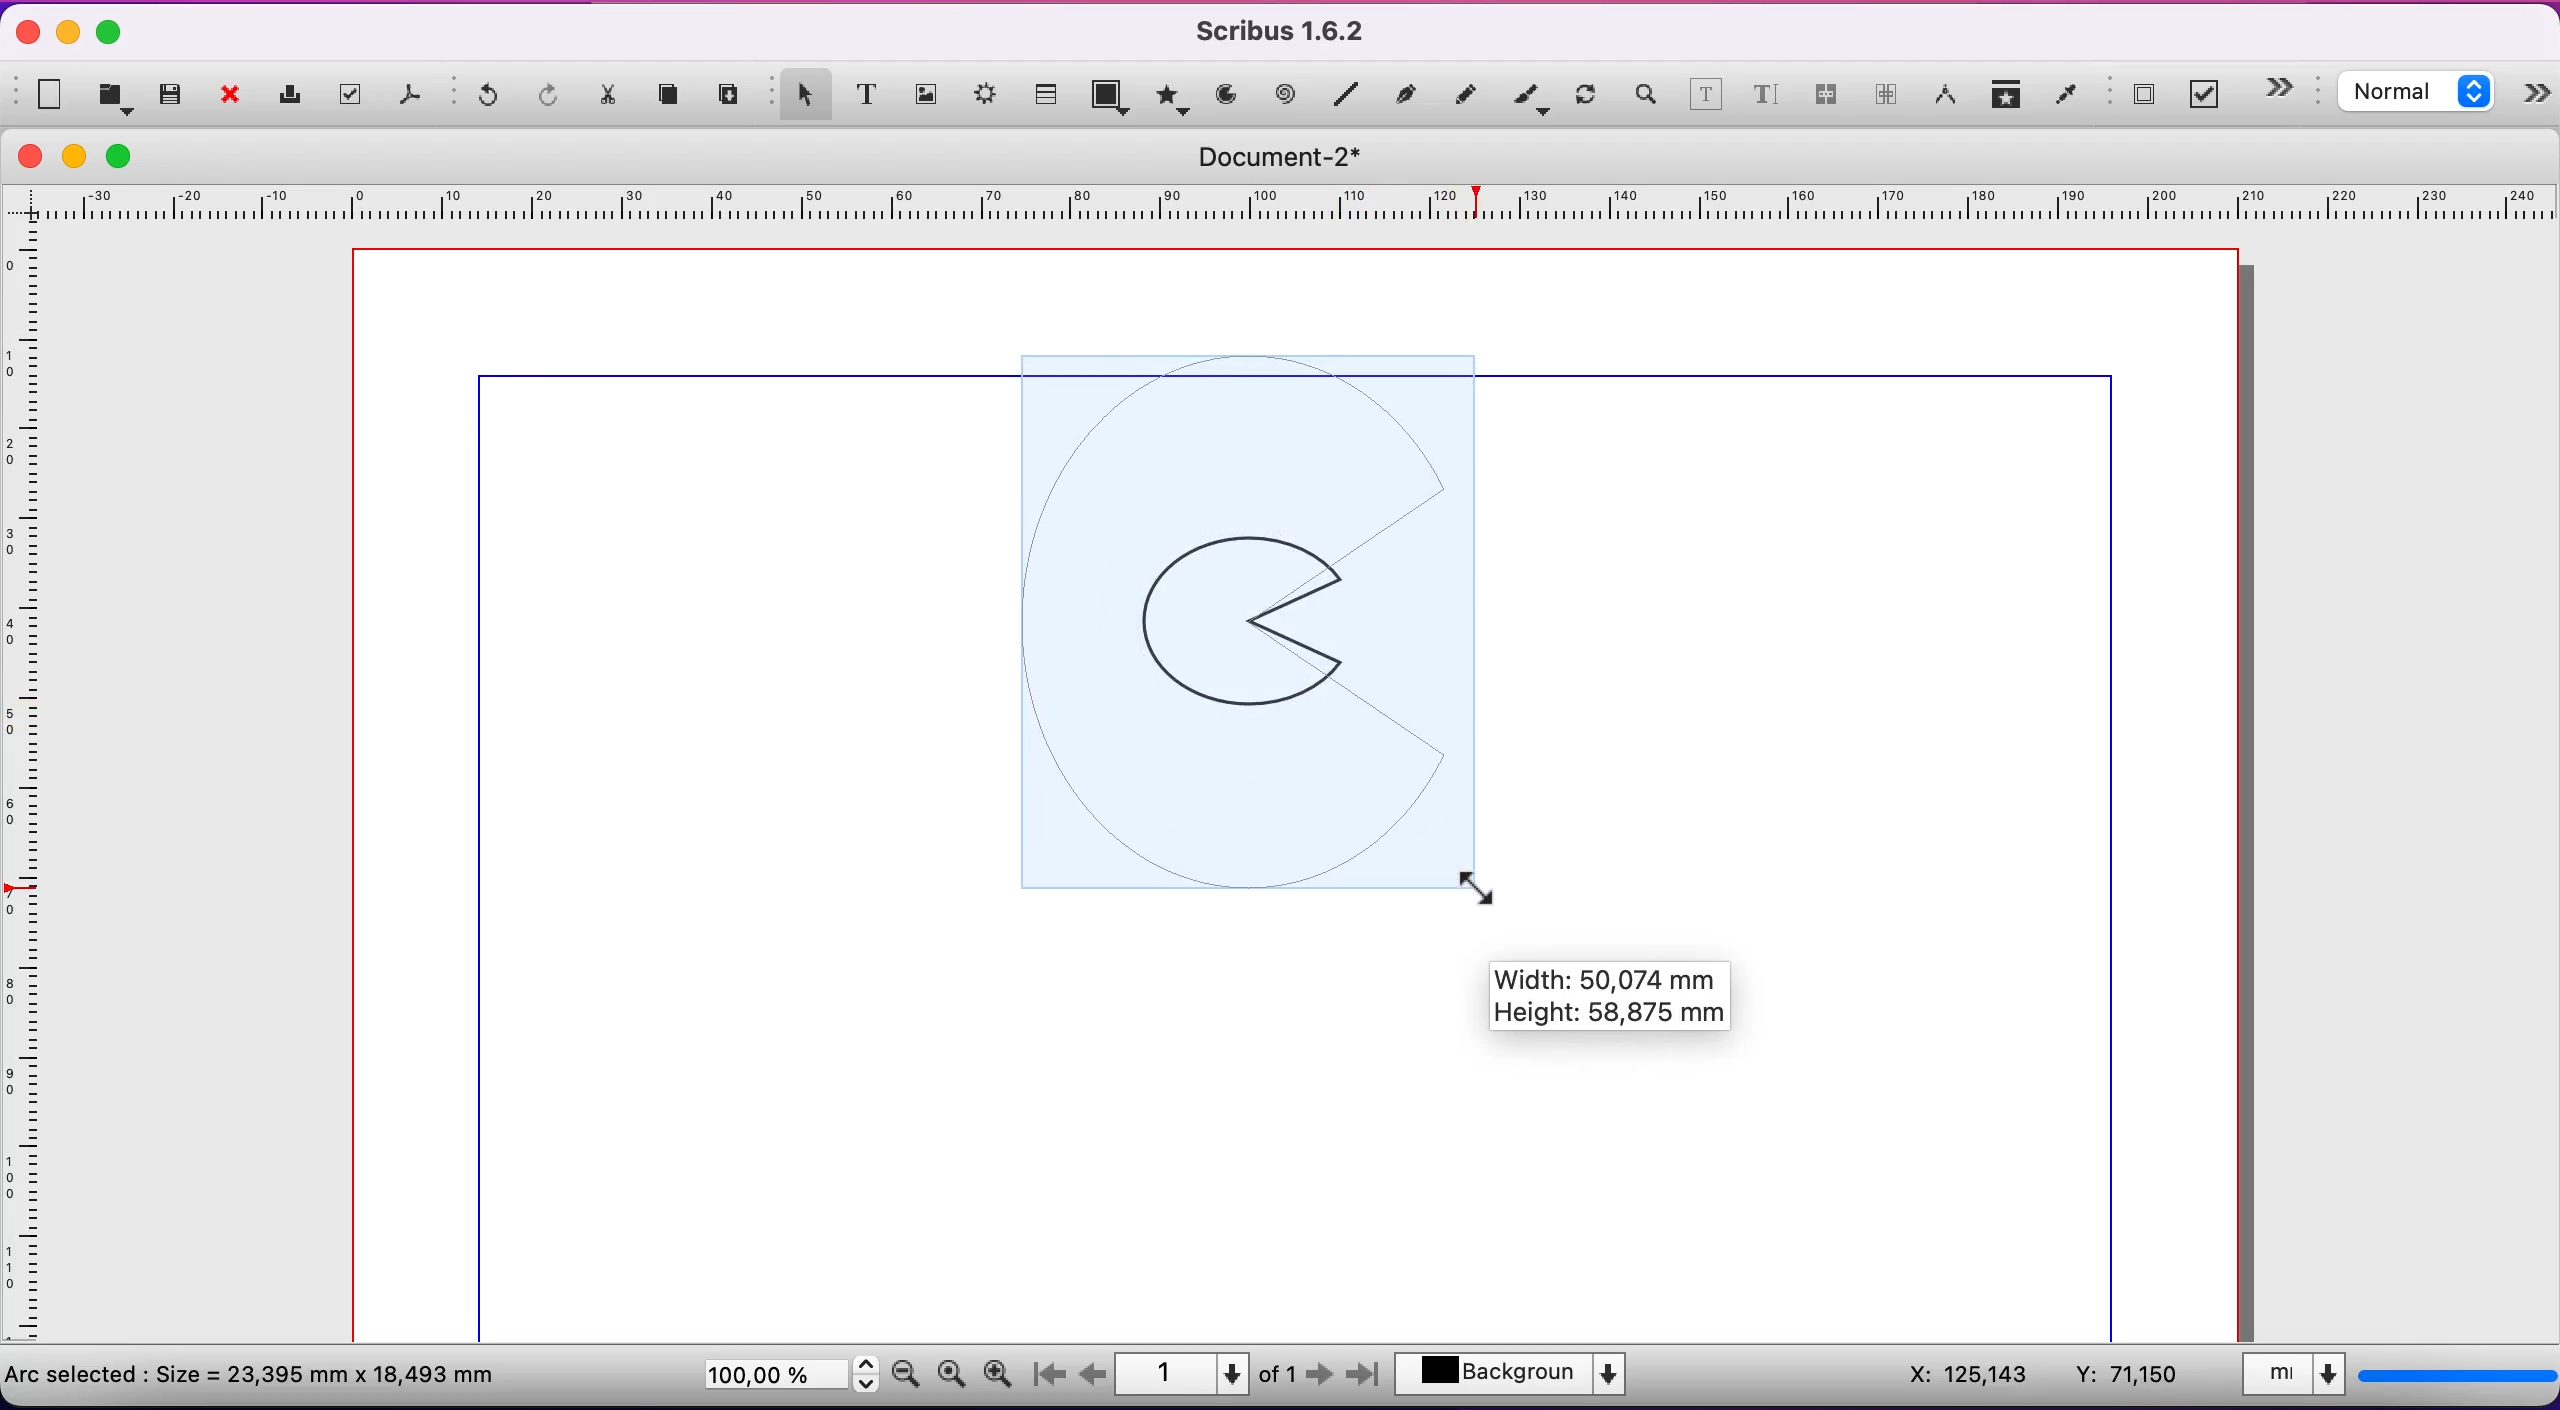  I want to click on eye dropper, so click(2067, 97).